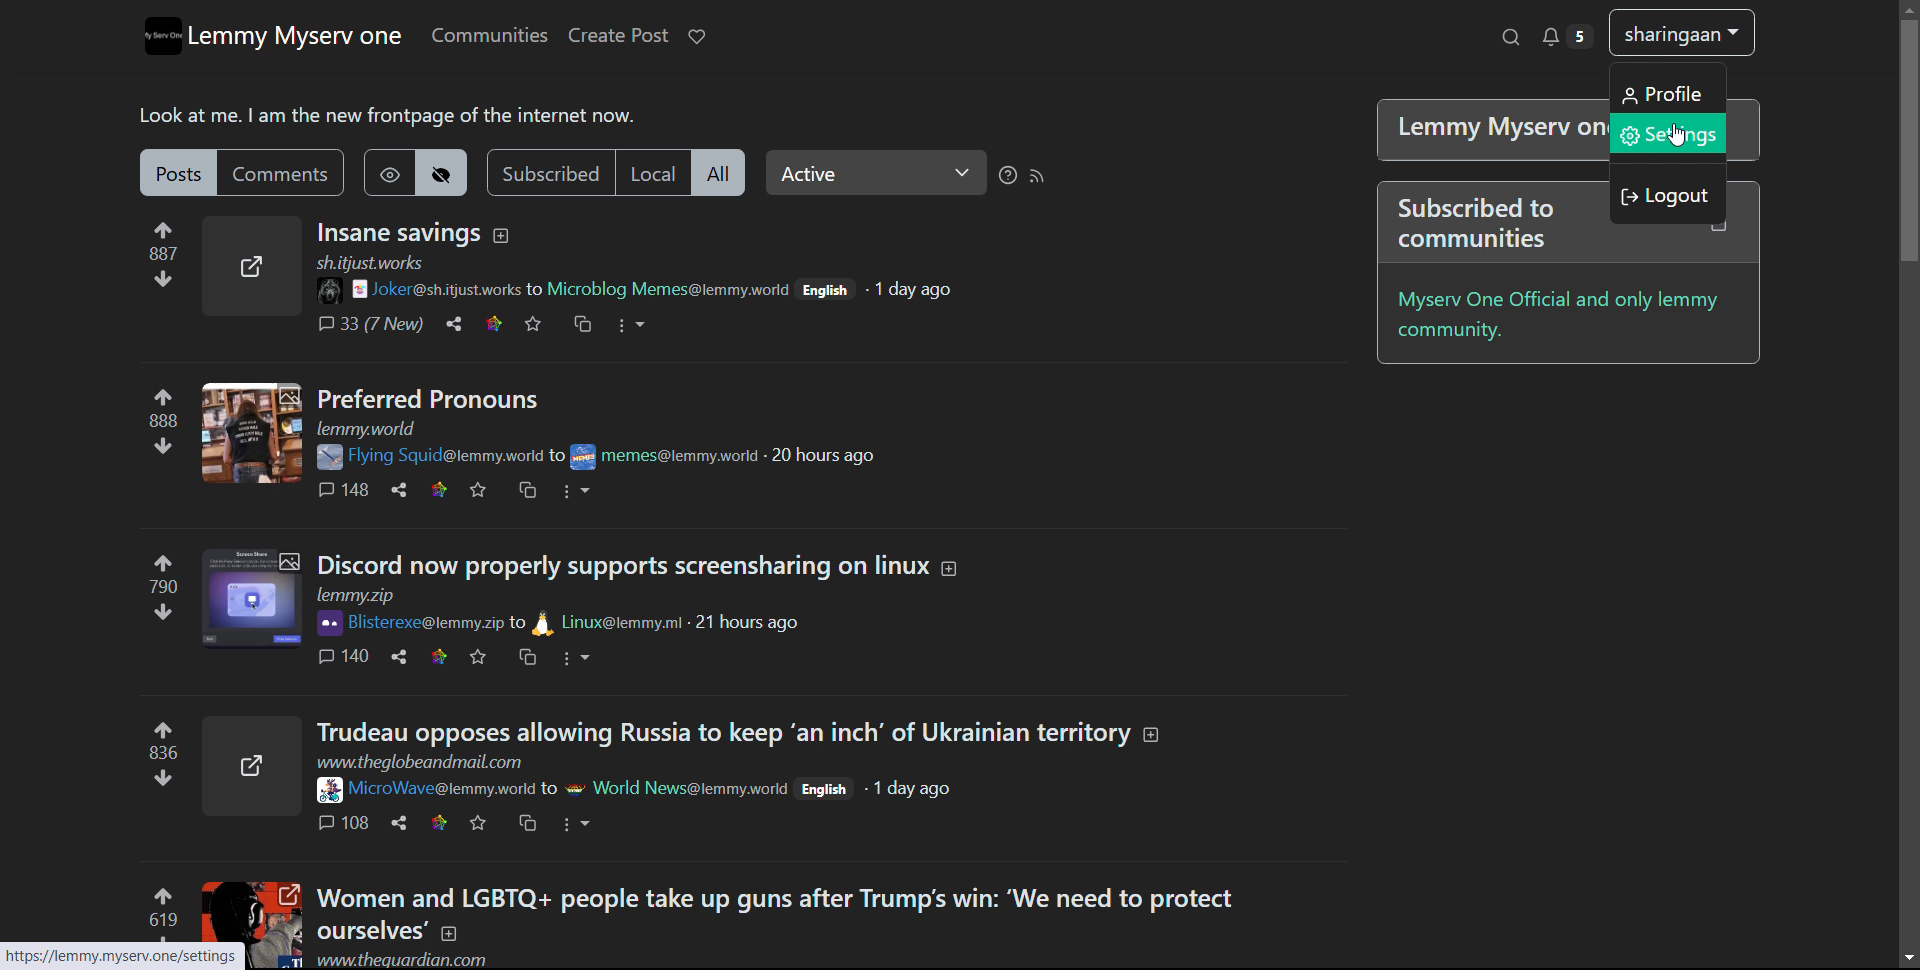 The width and height of the screenshot is (1920, 970). I want to click on expand here, so click(250, 924).